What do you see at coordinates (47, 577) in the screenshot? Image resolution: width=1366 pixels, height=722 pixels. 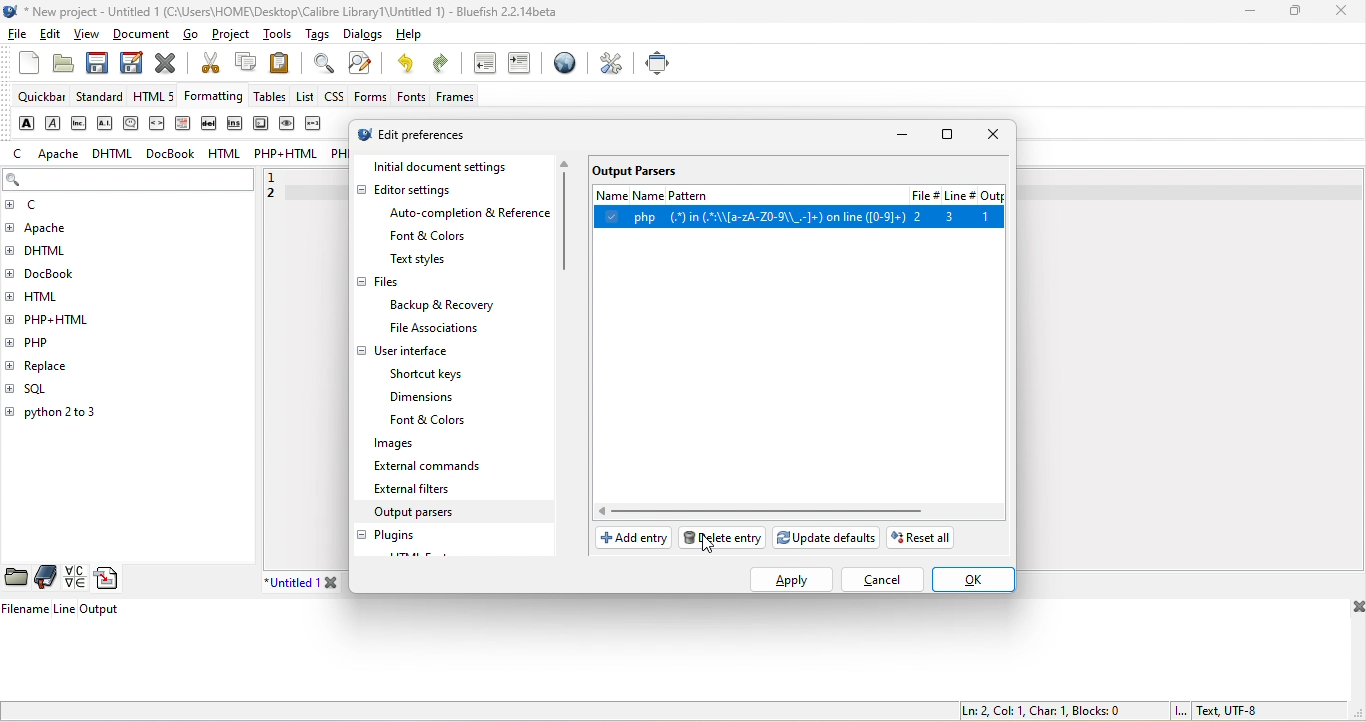 I see `bookmarks` at bounding box center [47, 577].